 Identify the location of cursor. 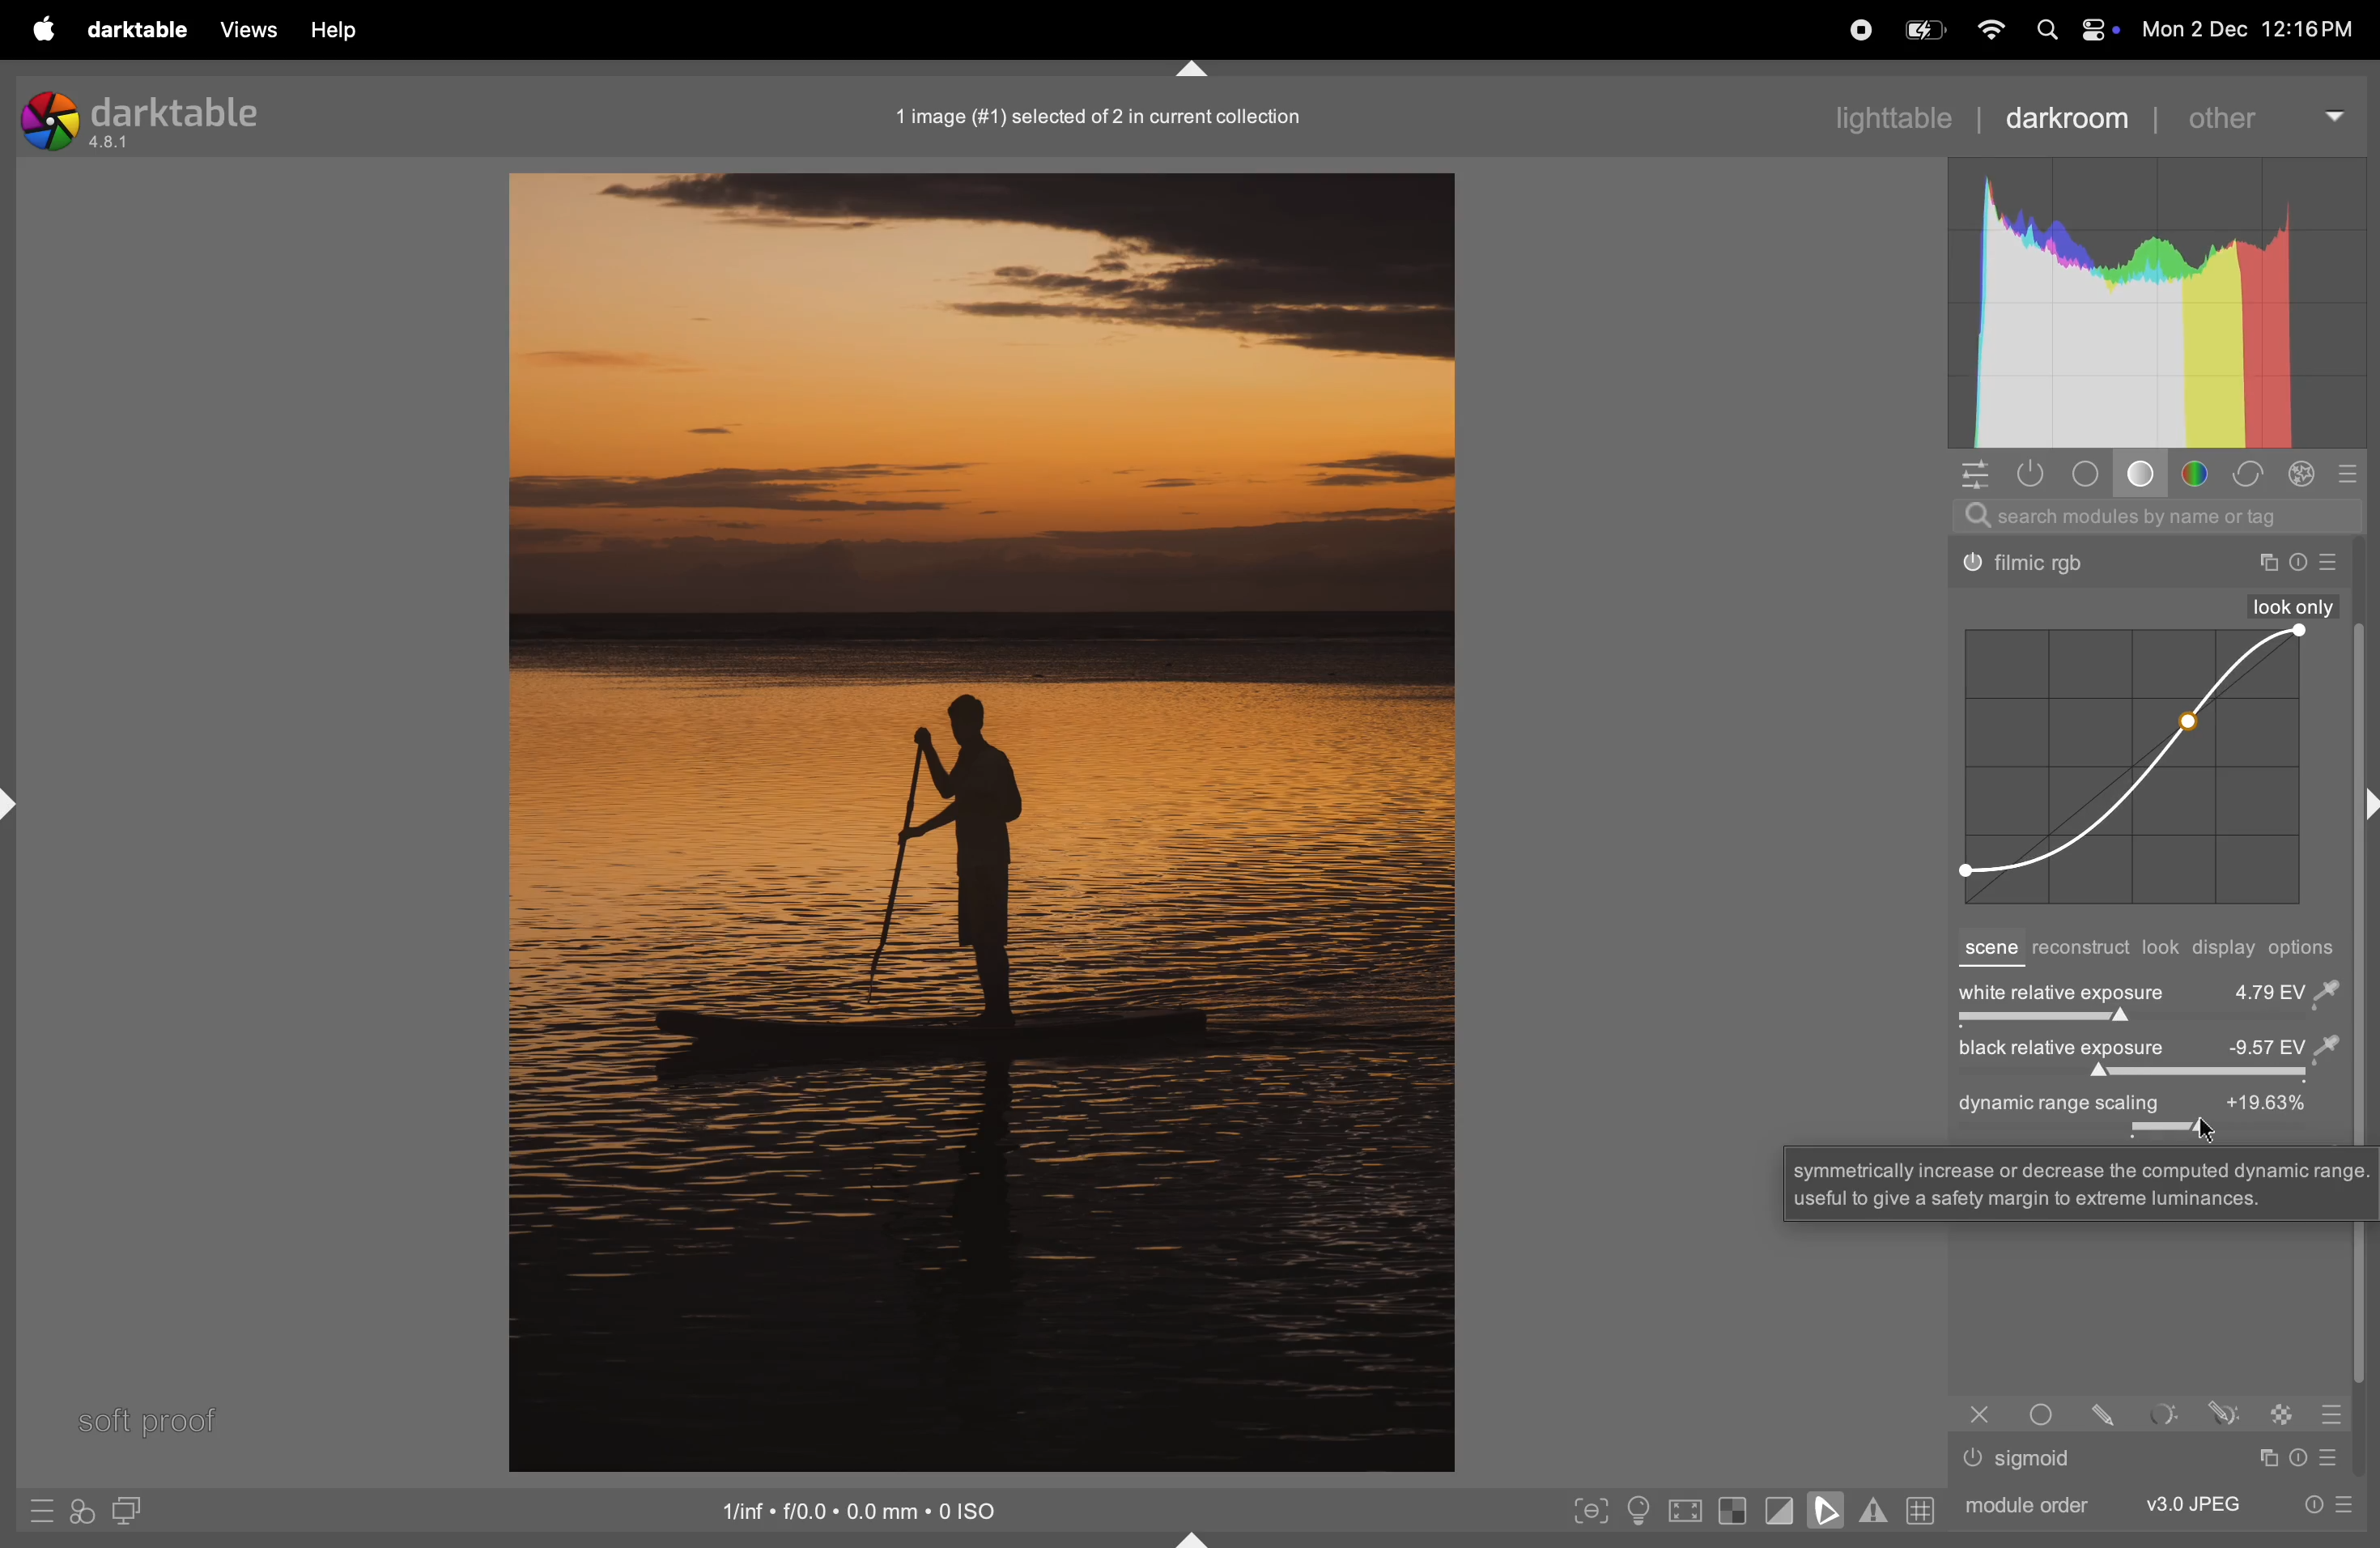
(2206, 1128).